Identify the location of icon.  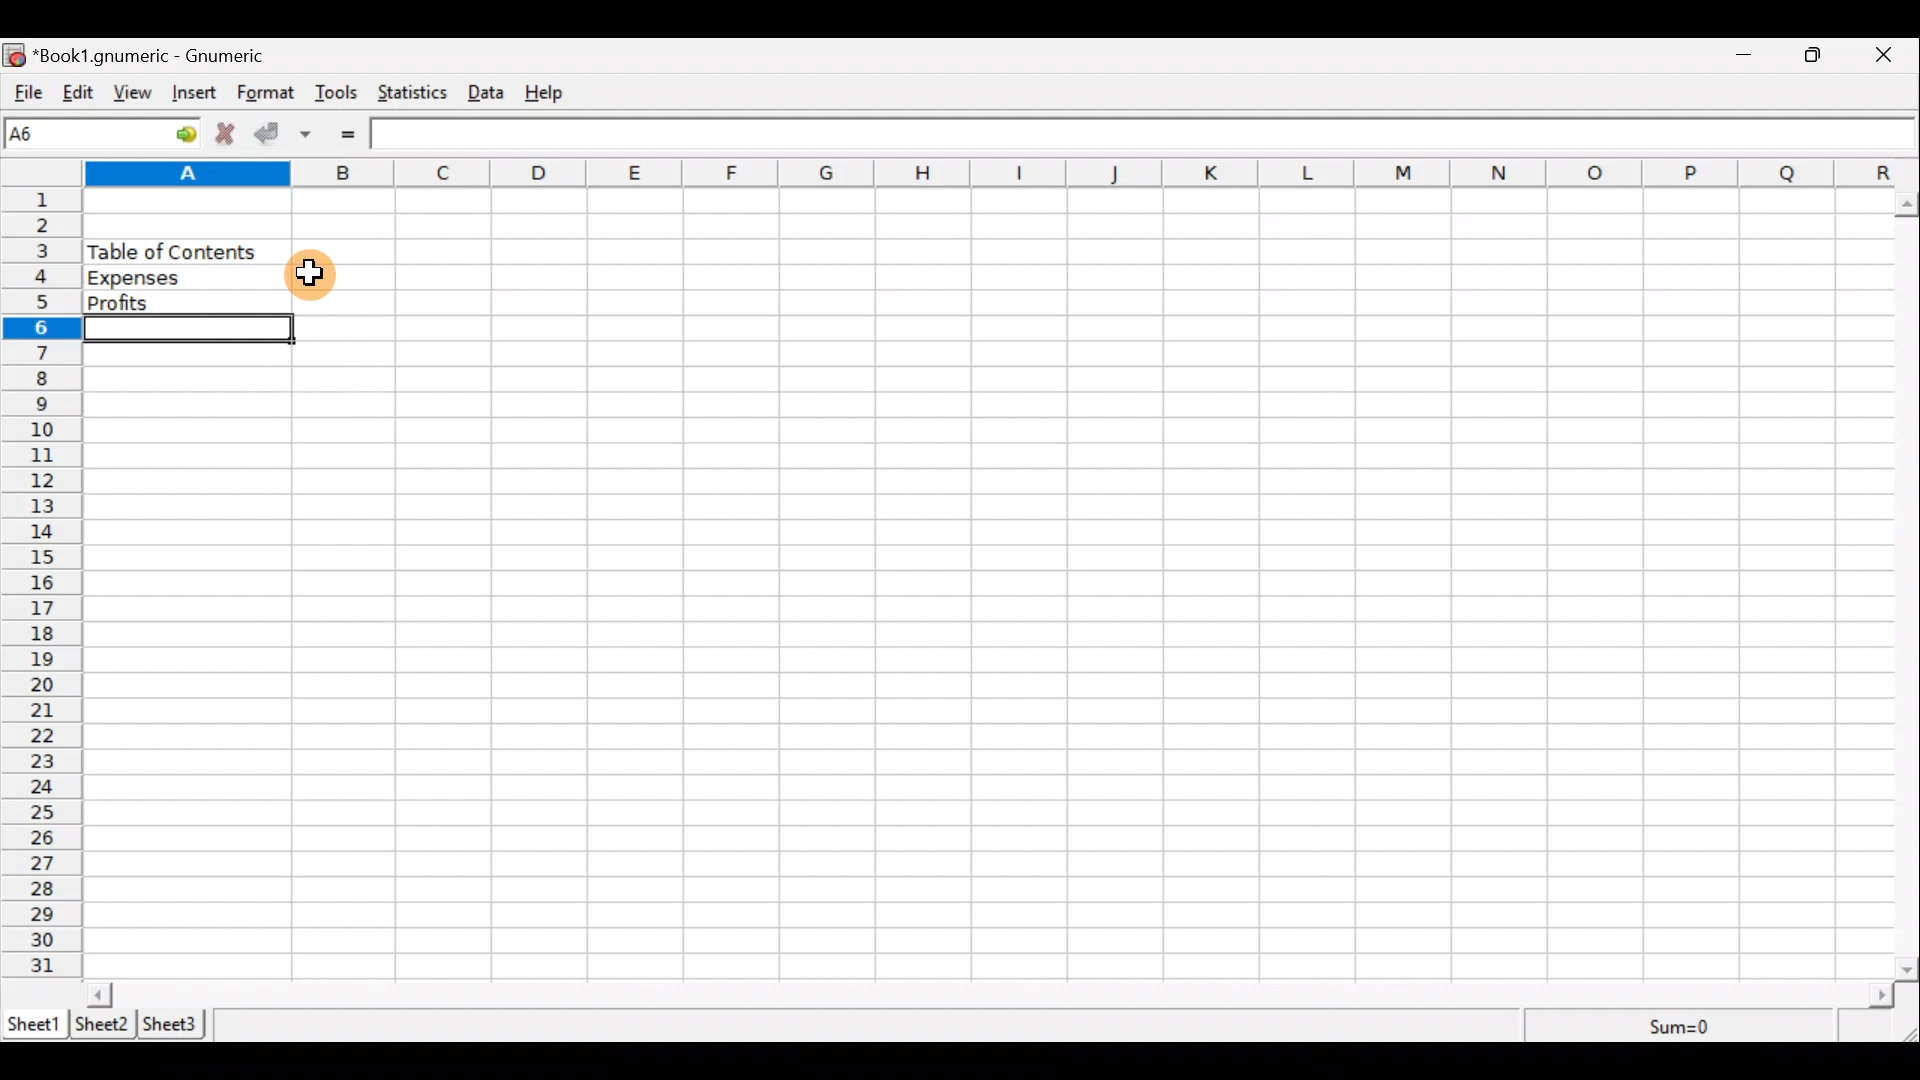
(16, 56).